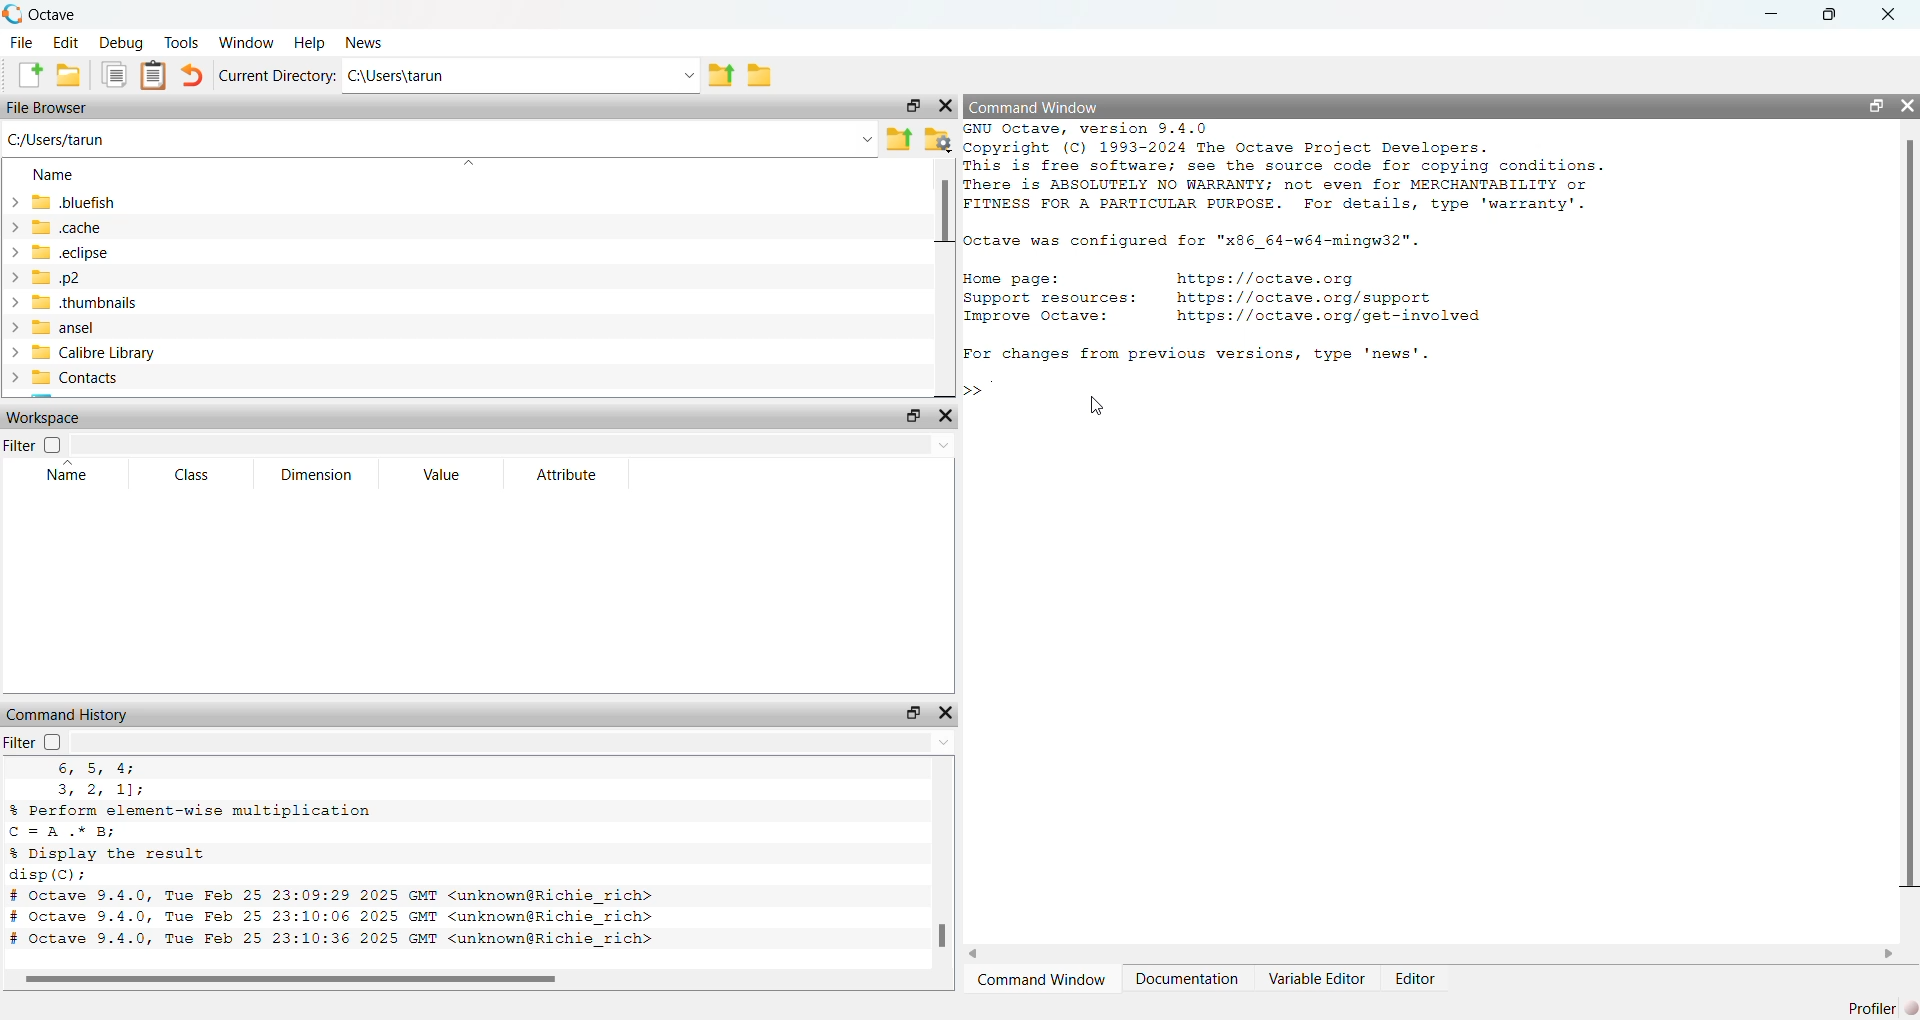  Describe the element at coordinates (1315, 978) in the screenshot. I see `Variable Editor` at that location.